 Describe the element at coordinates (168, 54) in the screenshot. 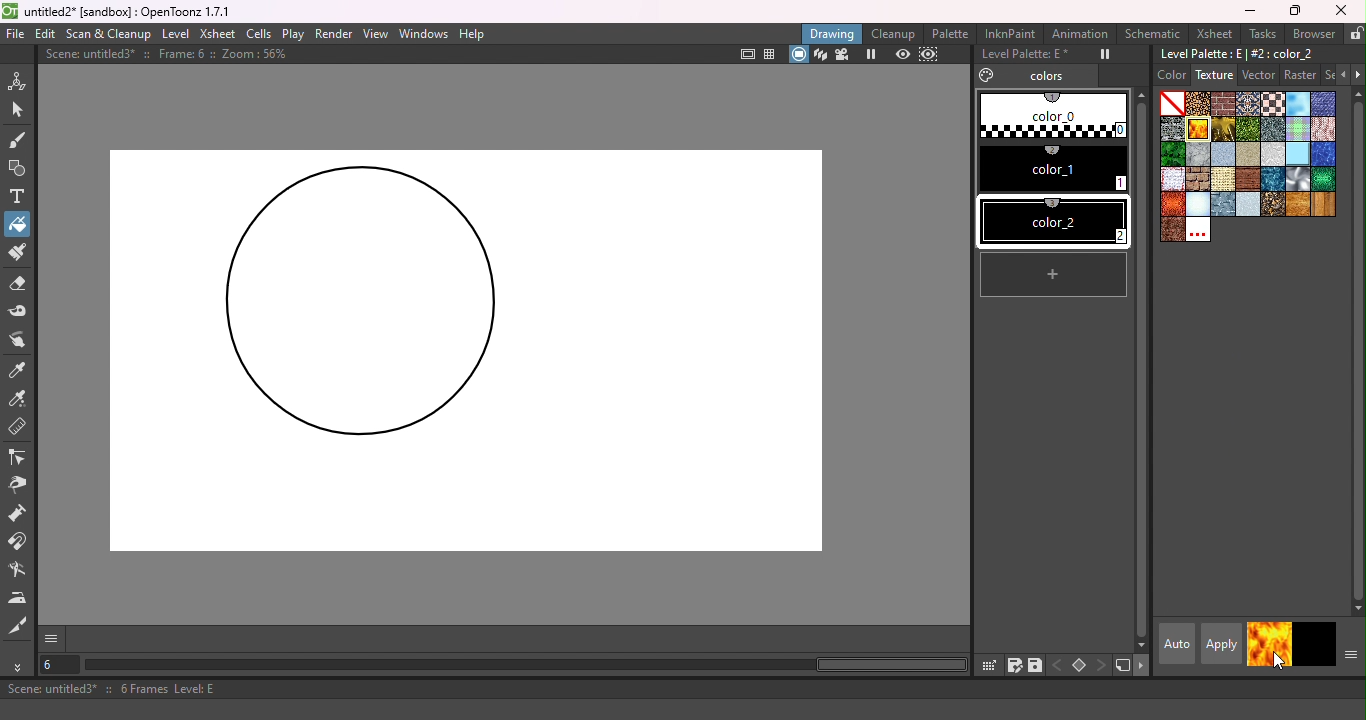

I see `Scene: untitled3* :: Frame: 6 :: Zoom: 56%` at that location.